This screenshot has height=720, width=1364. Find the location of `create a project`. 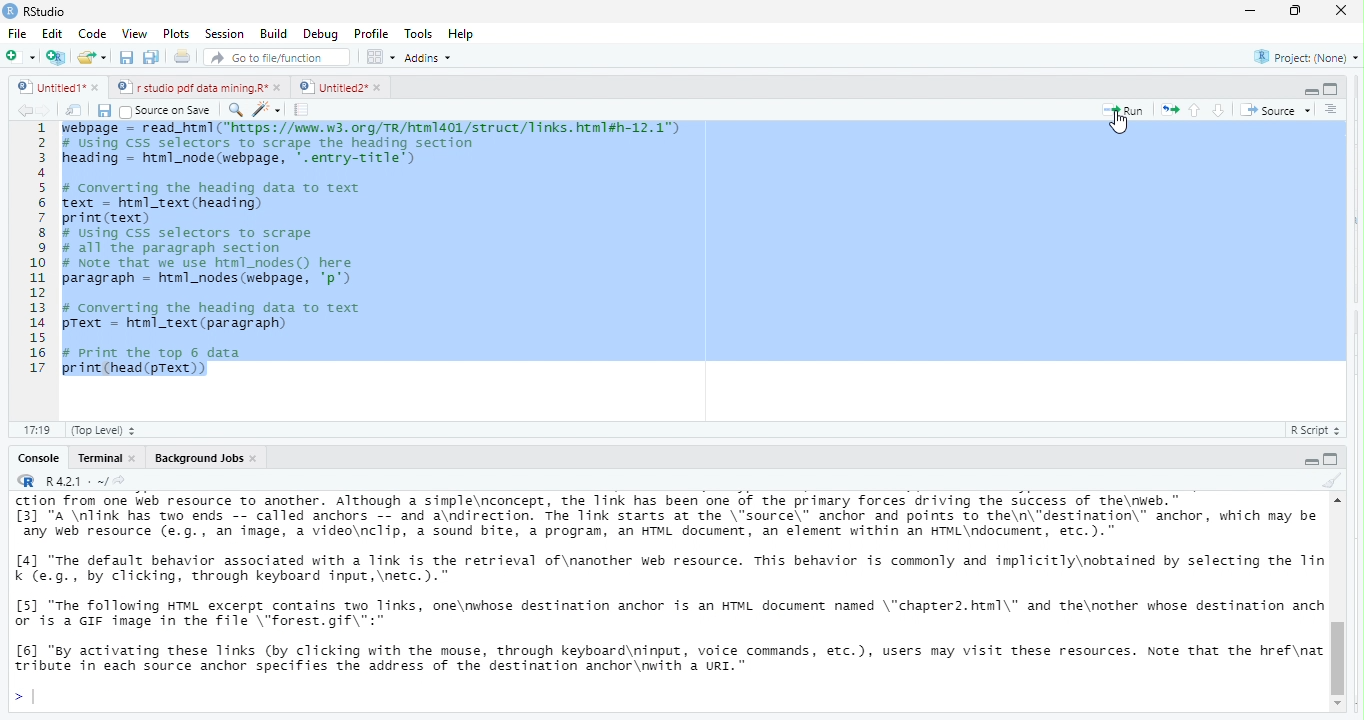

create a project is located at coordinates (54, 57).